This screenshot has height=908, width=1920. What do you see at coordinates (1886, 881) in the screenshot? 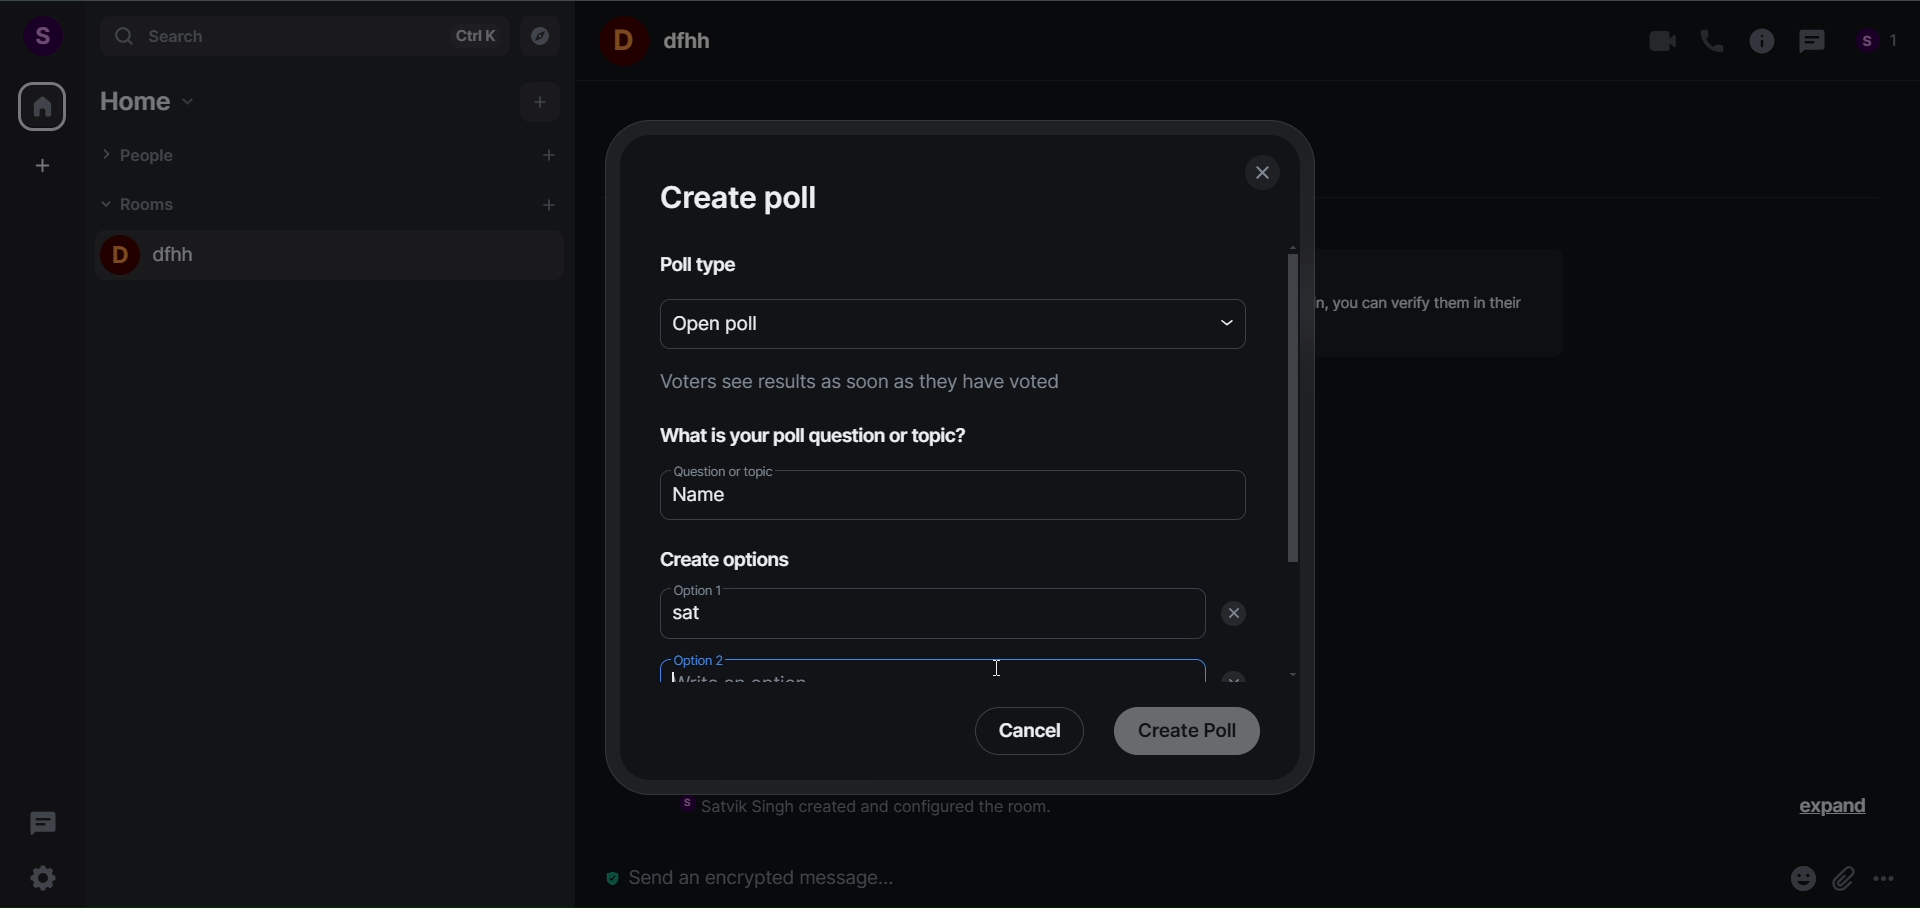
I see `more options` at bounding box center [1886, 881].